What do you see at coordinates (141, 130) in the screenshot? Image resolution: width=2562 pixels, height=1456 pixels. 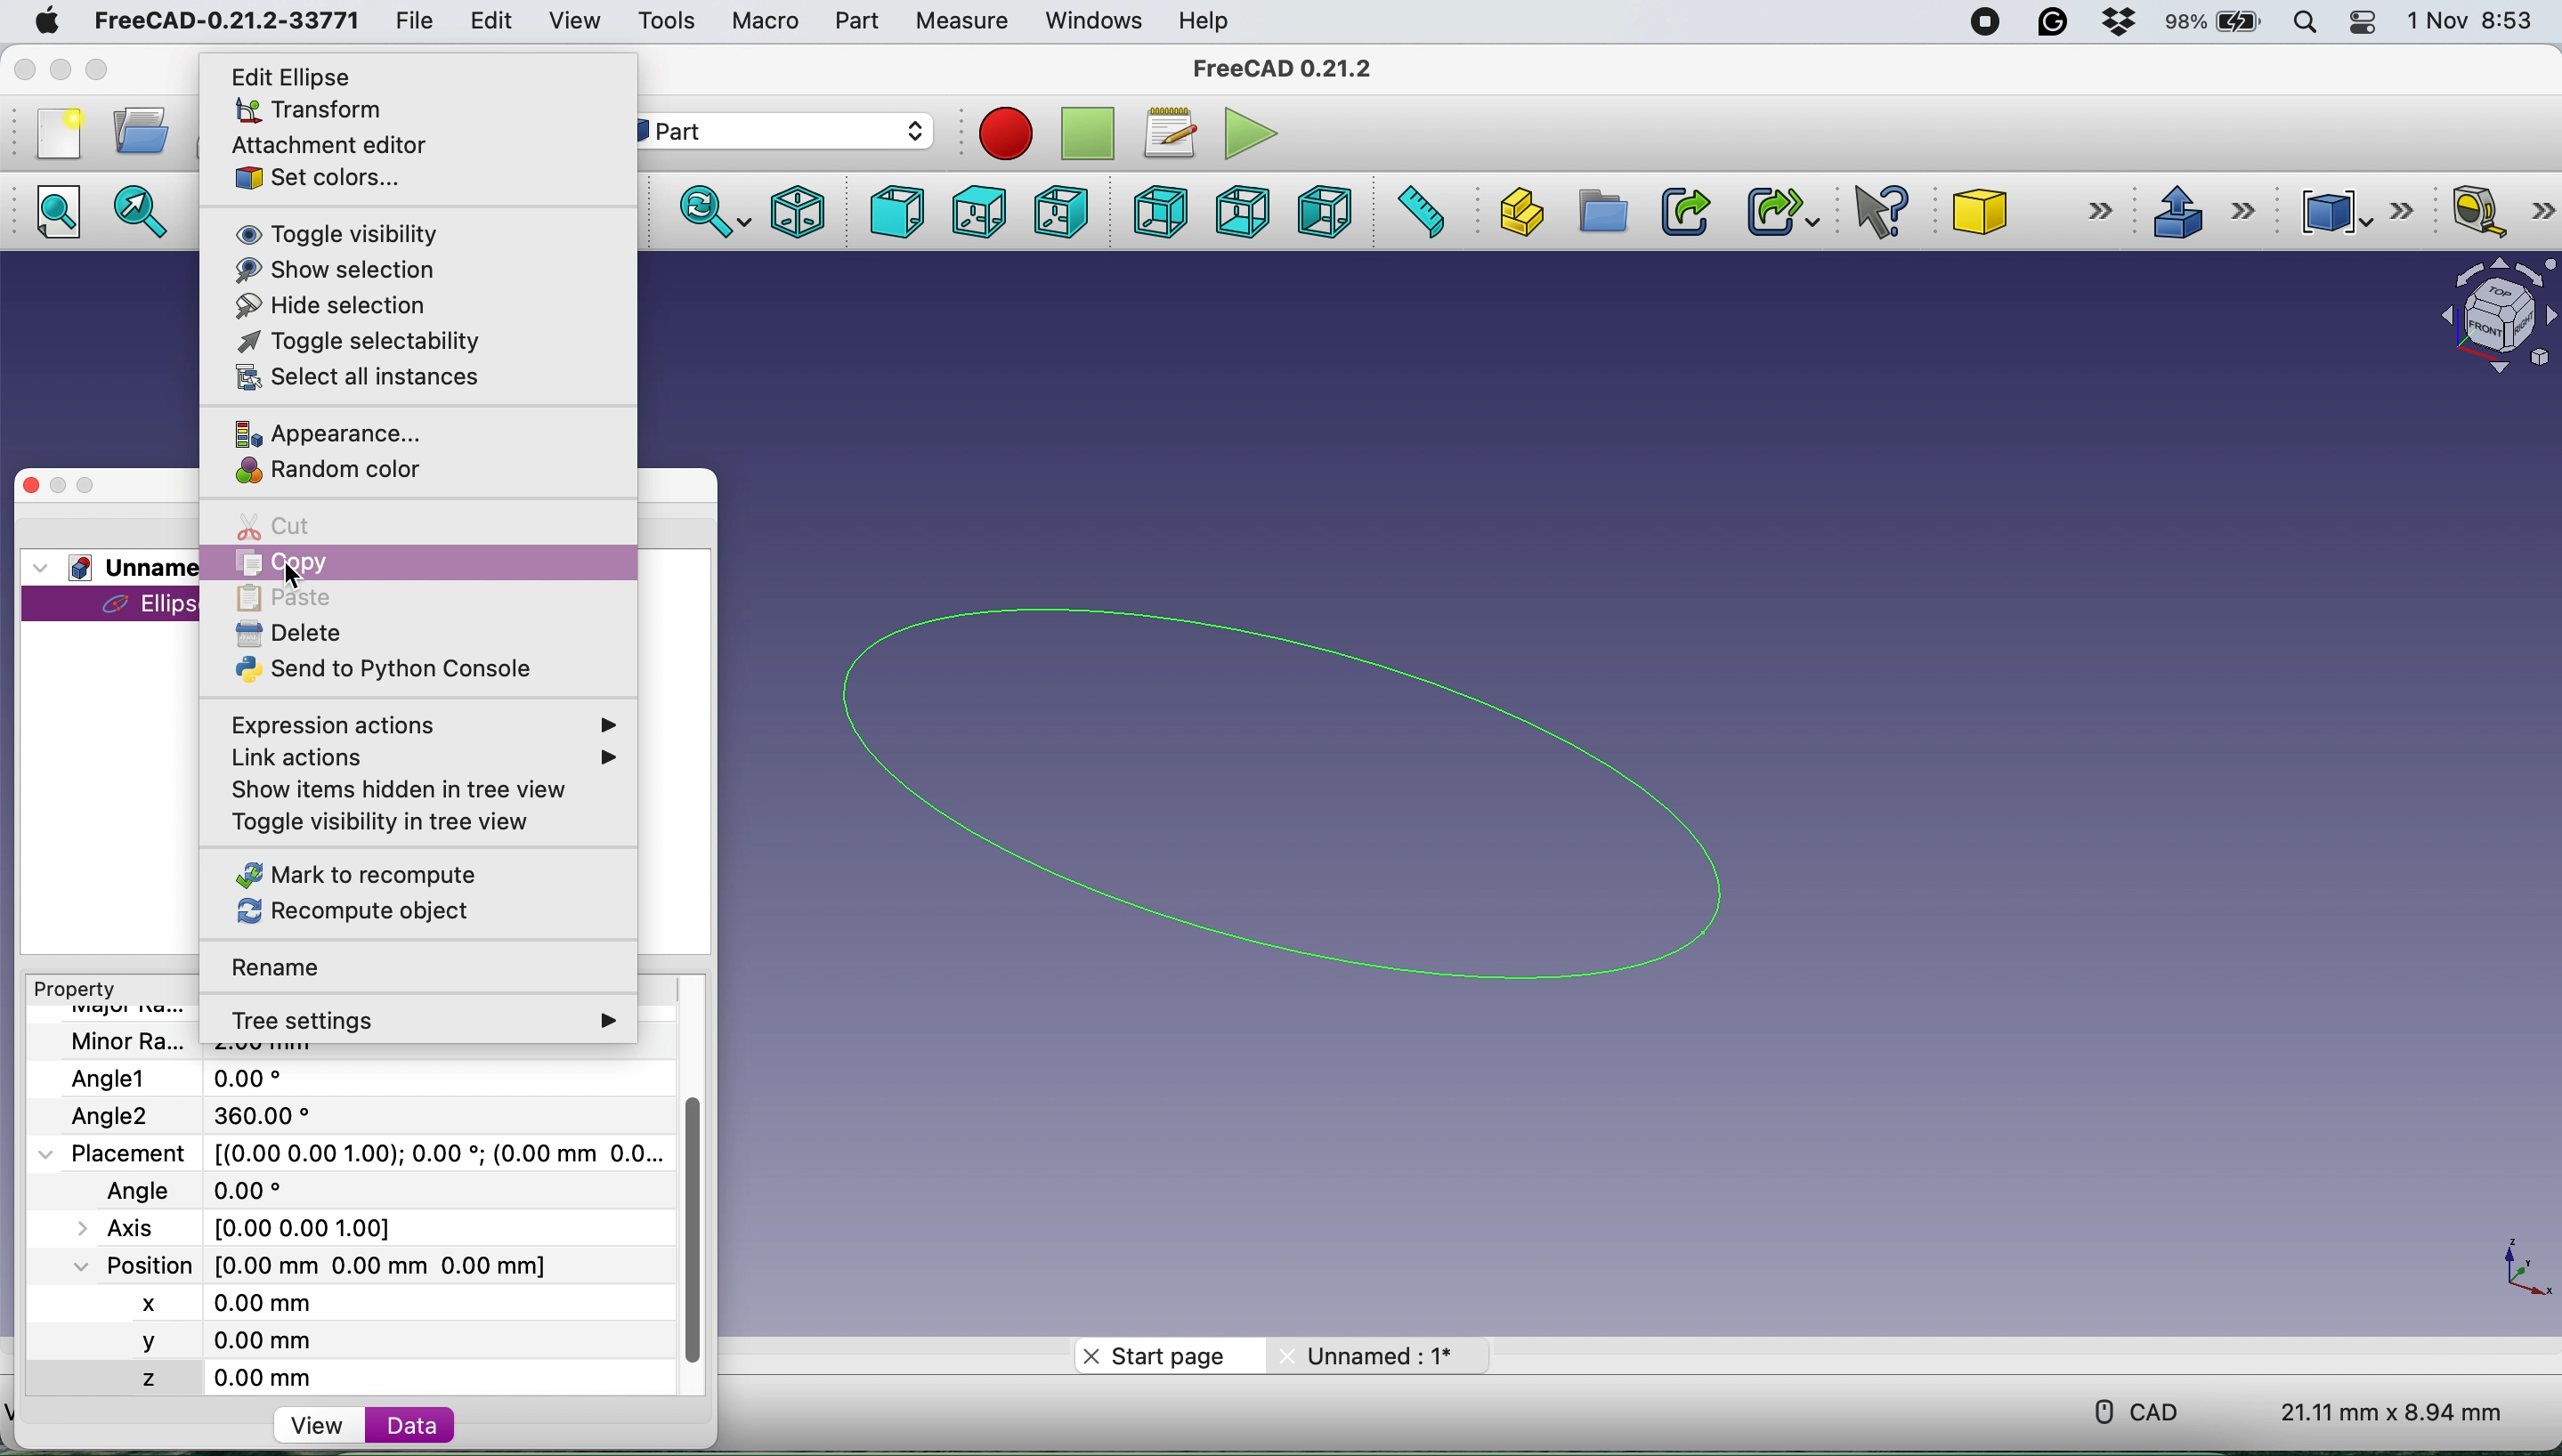 I see `open` at bounding box center [141, 130].